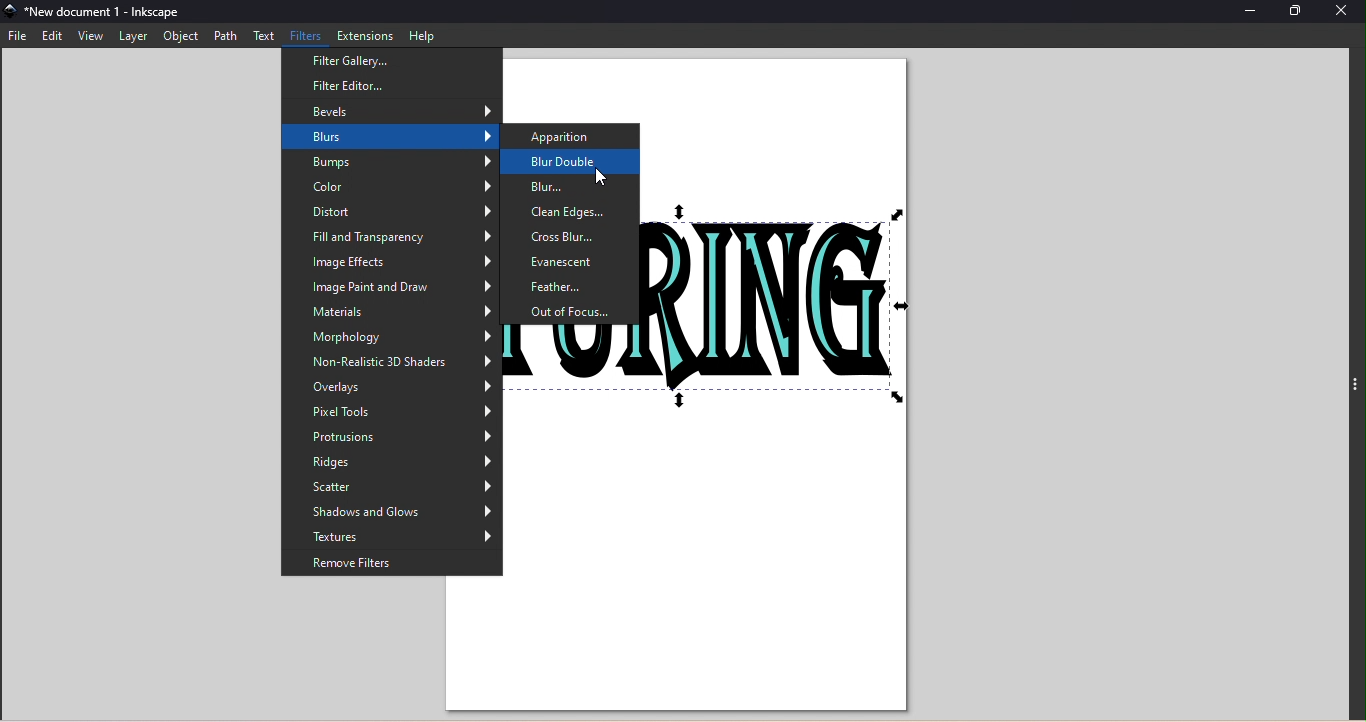 This screenshot has height=722, width=1366. I want to click on Close, so click(1343, 14).